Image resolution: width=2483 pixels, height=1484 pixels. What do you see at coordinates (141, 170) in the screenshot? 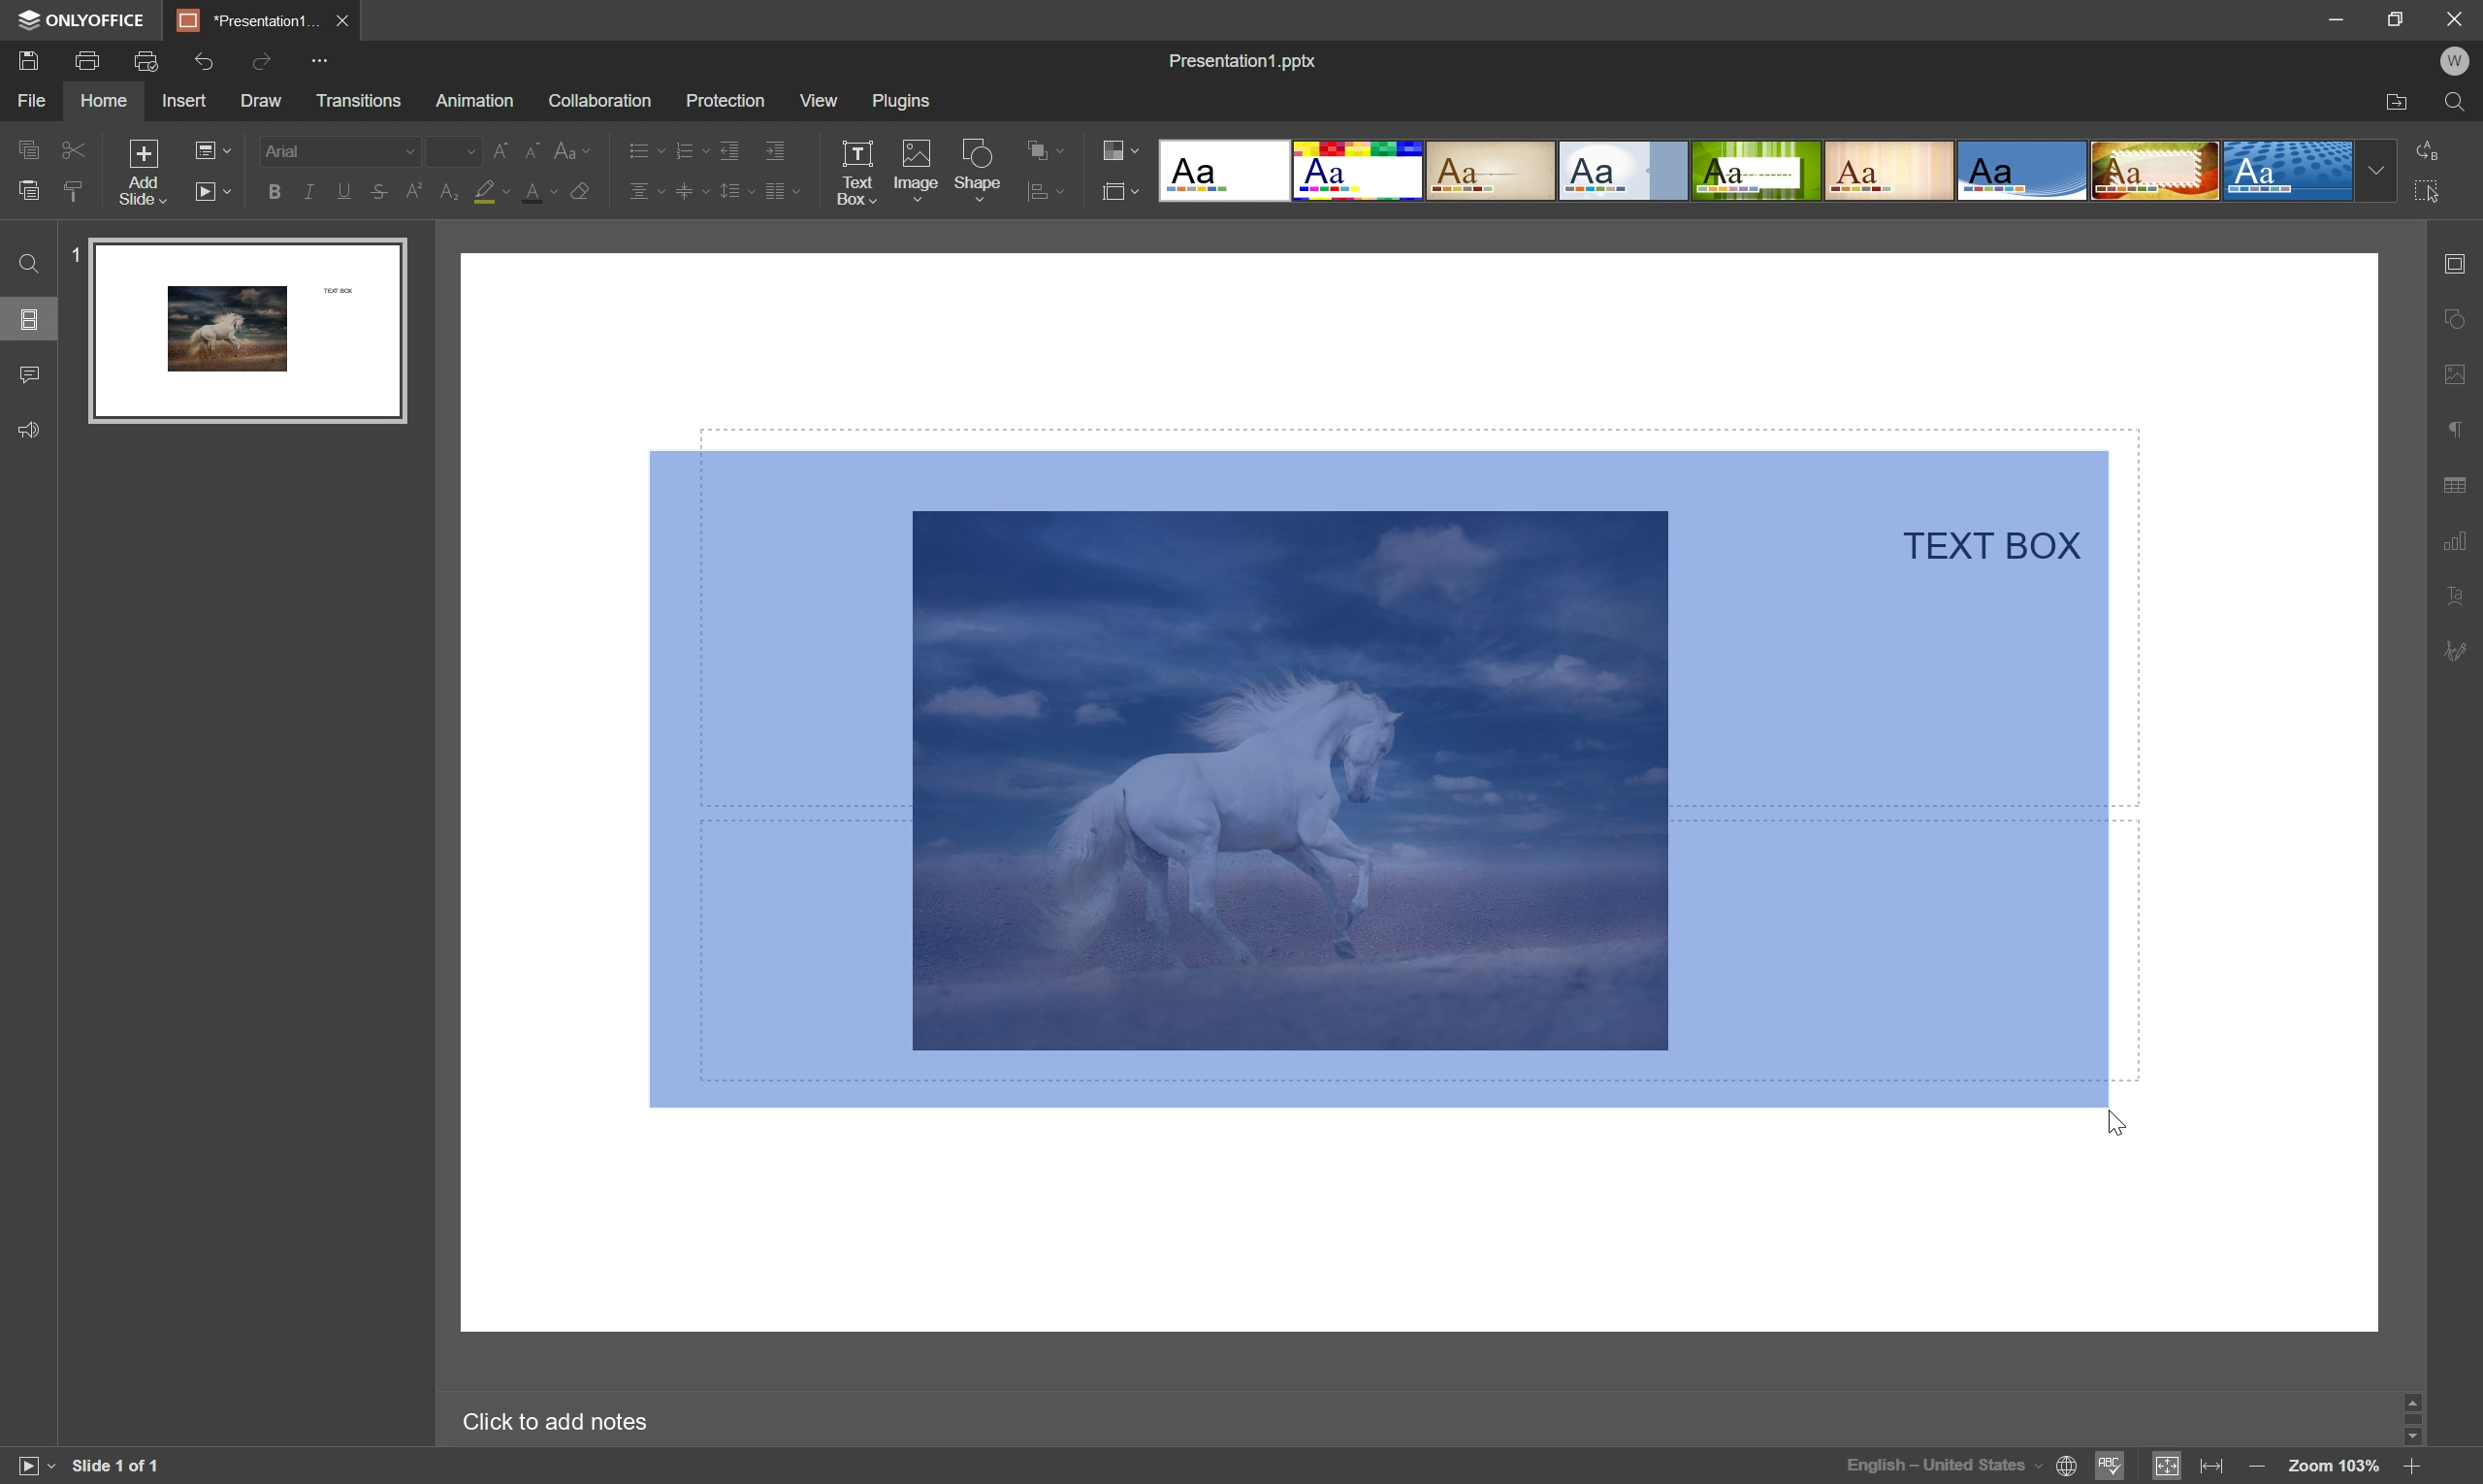
I see `add slide` at bounding box center [141, 170].